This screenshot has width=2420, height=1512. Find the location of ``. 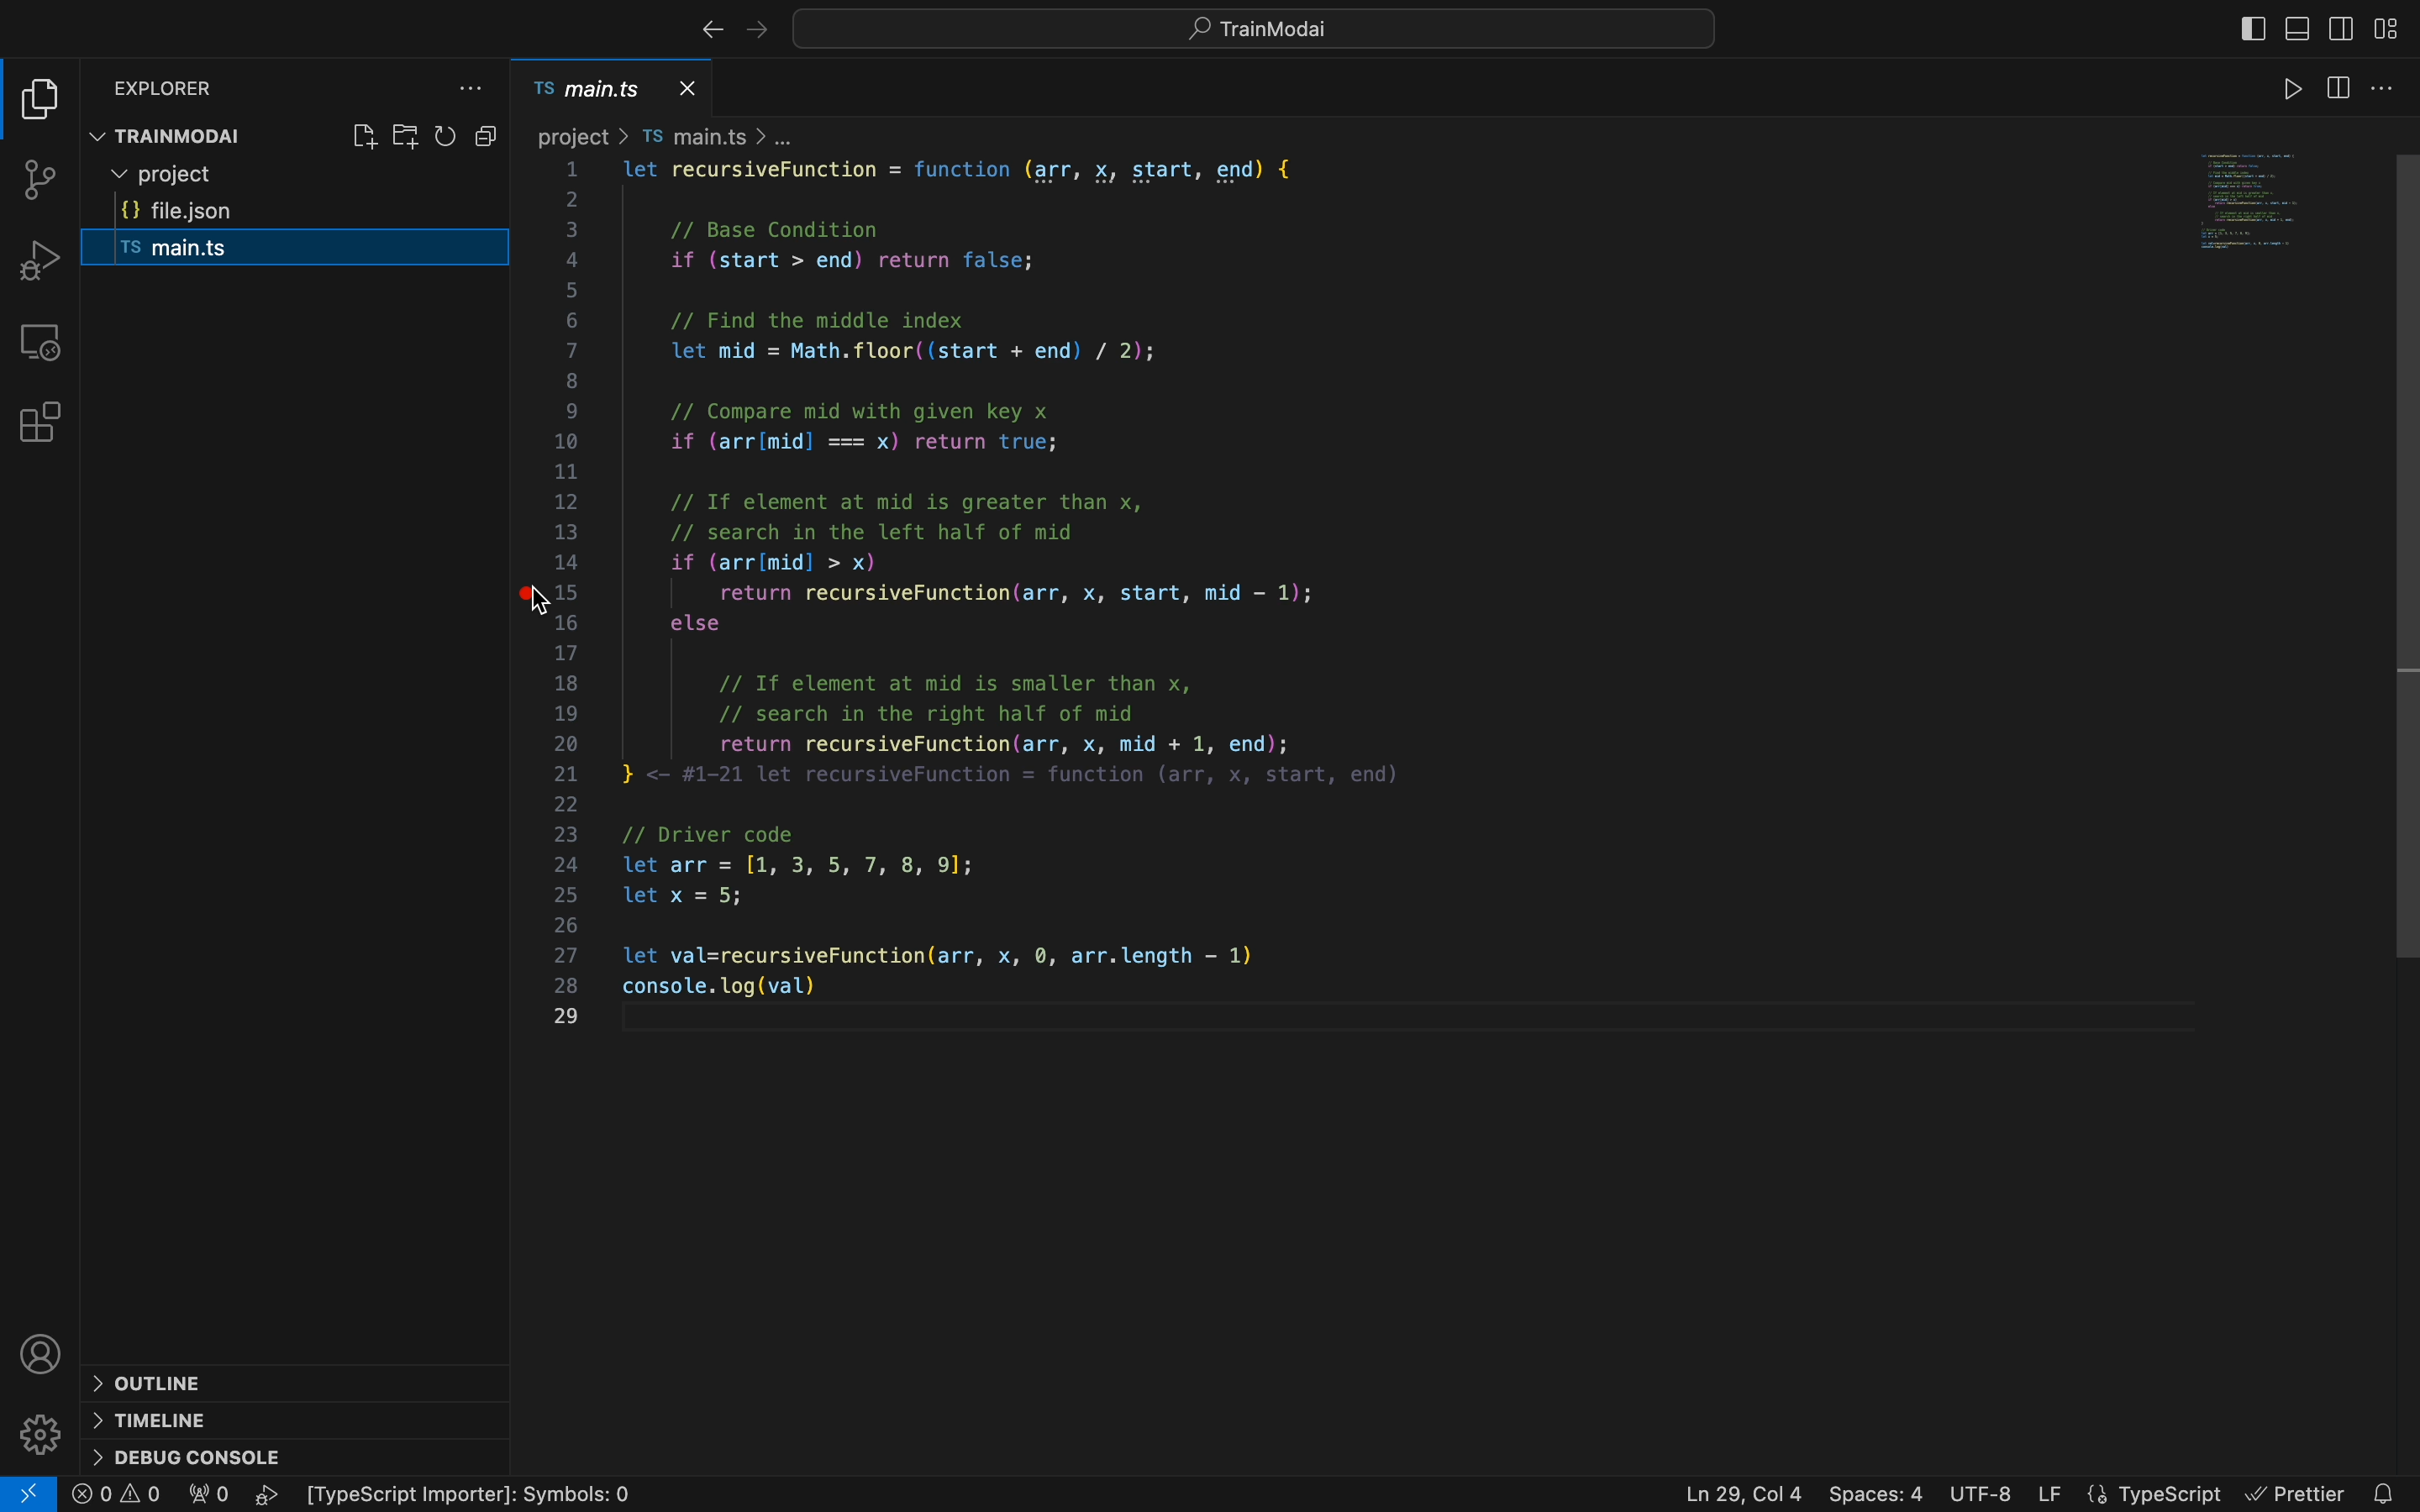

 is located at coordinates (29, 1491).